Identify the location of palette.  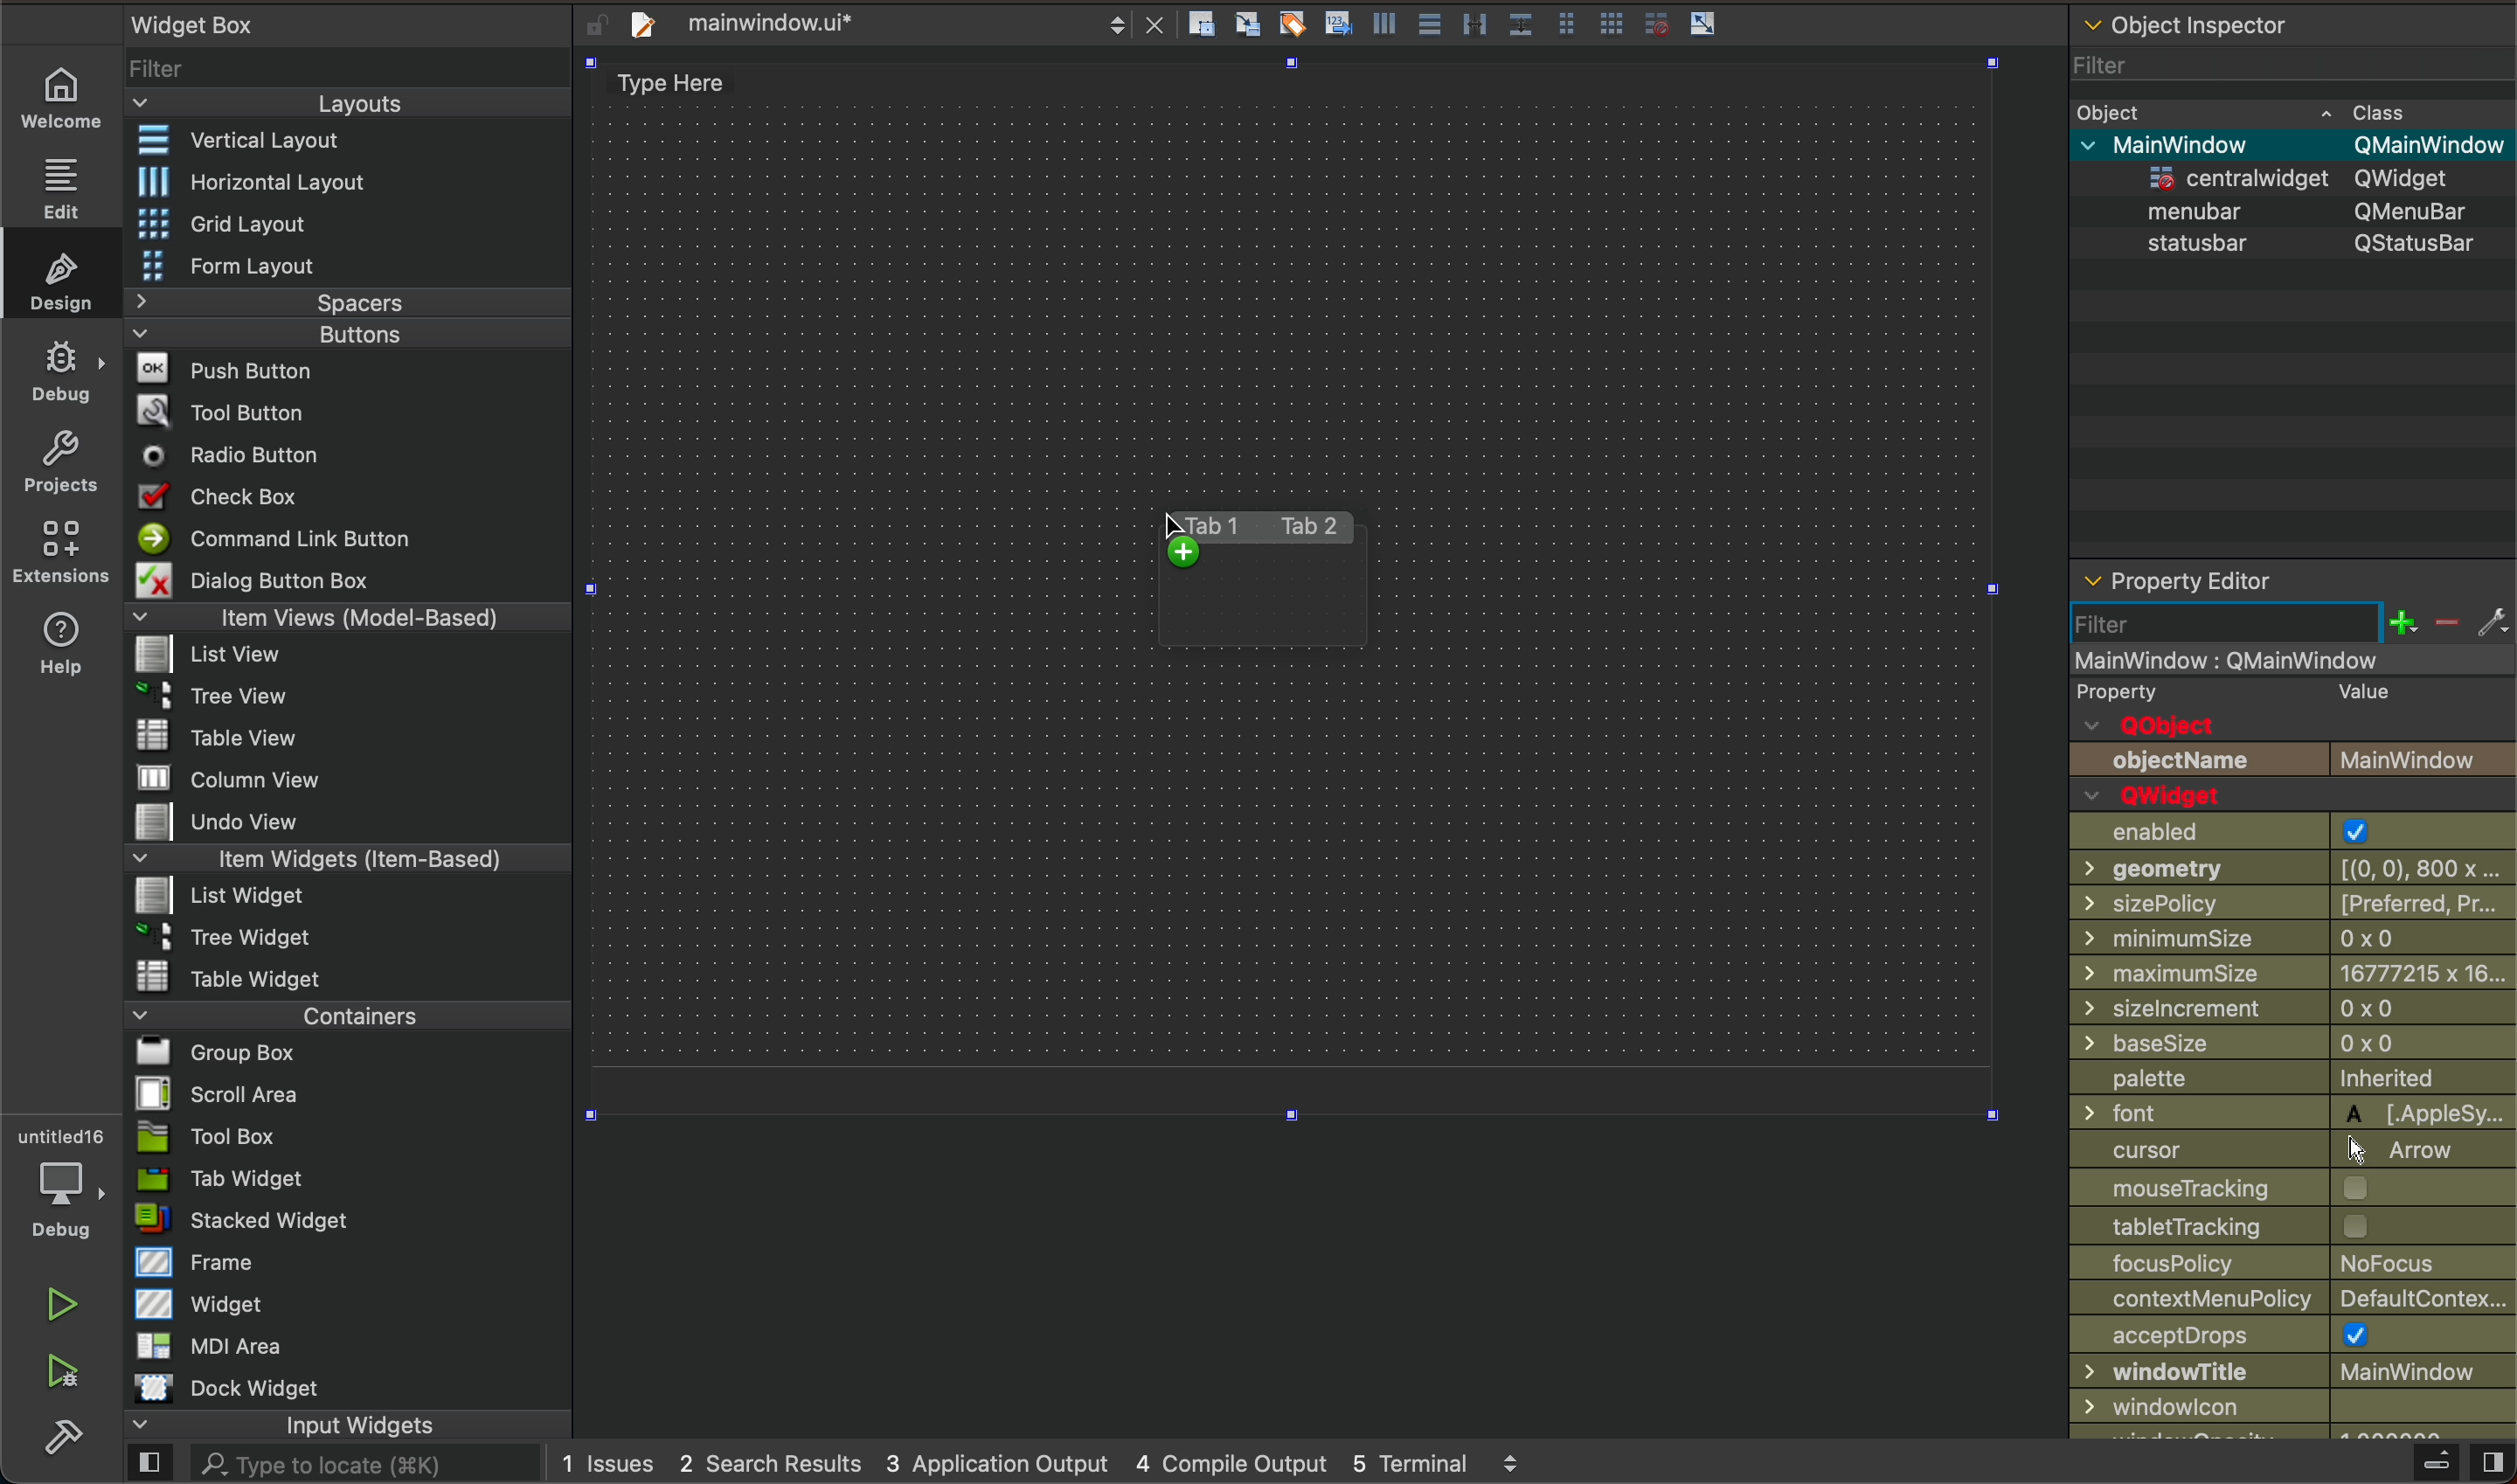
(2294, 1077).